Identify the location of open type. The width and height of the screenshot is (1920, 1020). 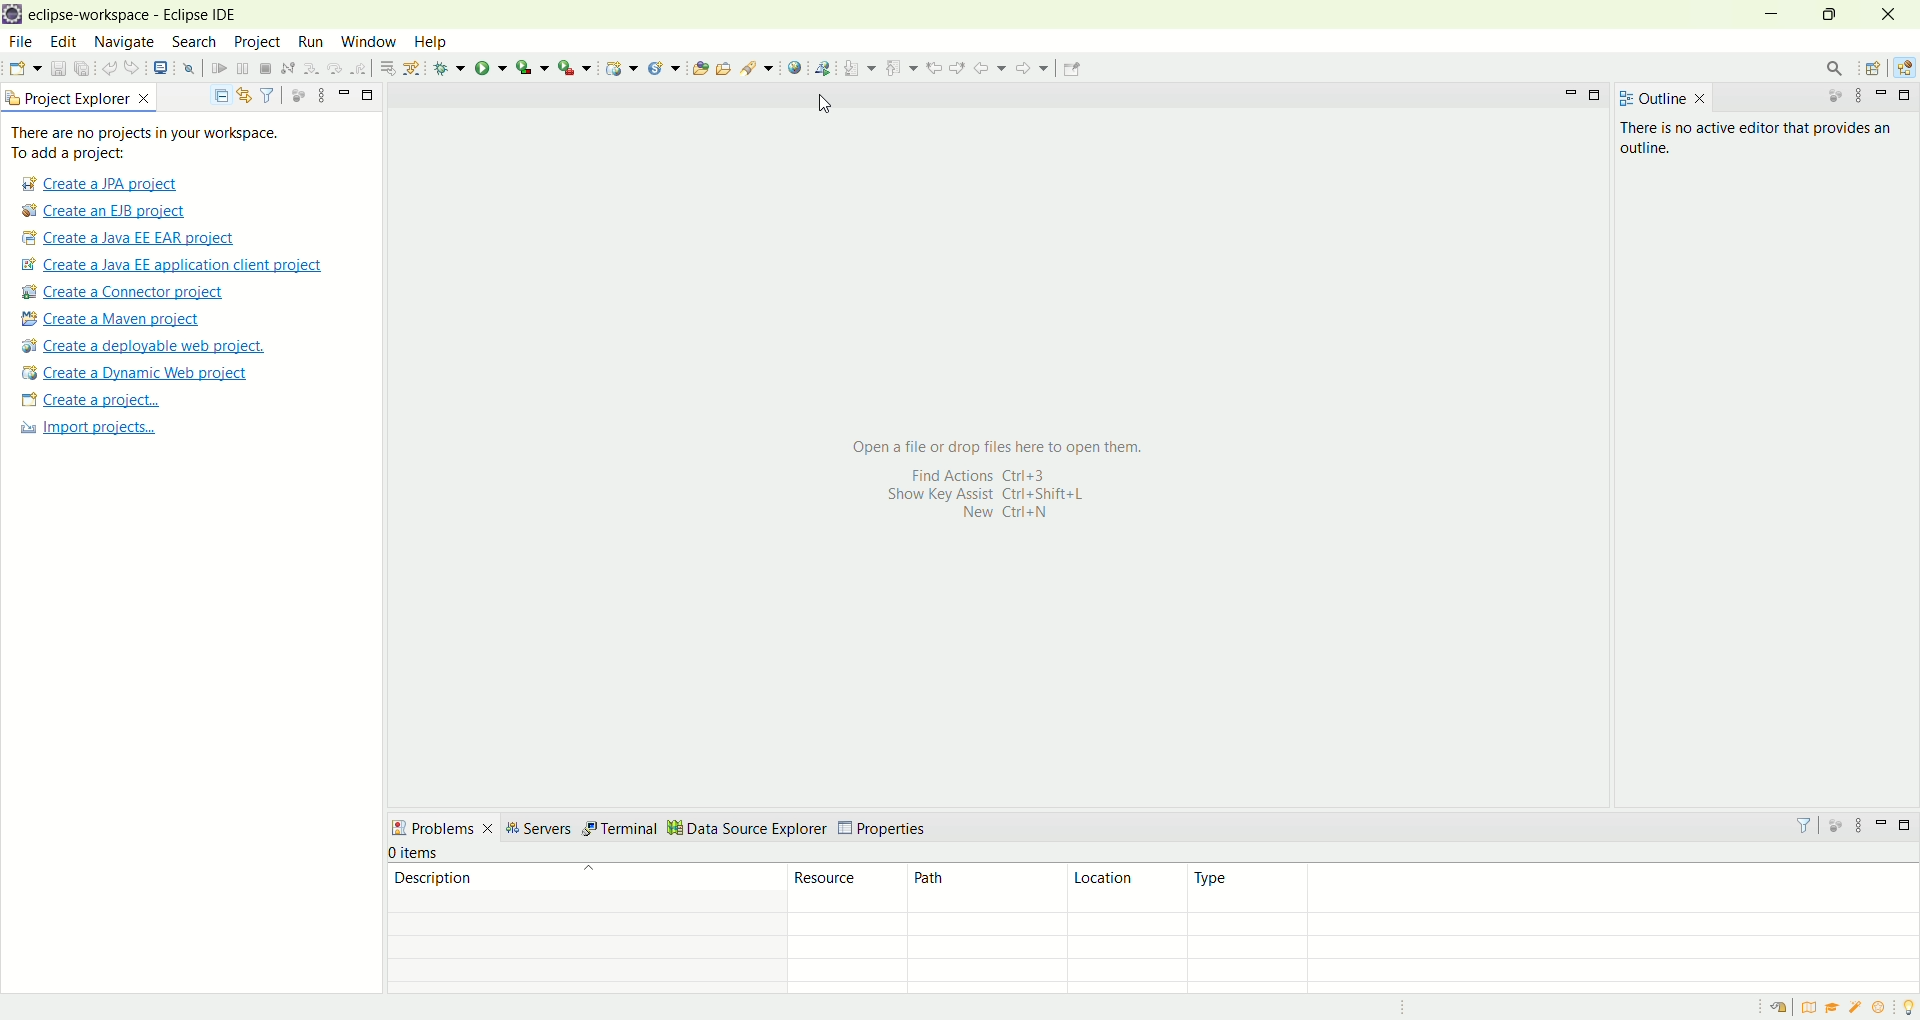
(699, 67).